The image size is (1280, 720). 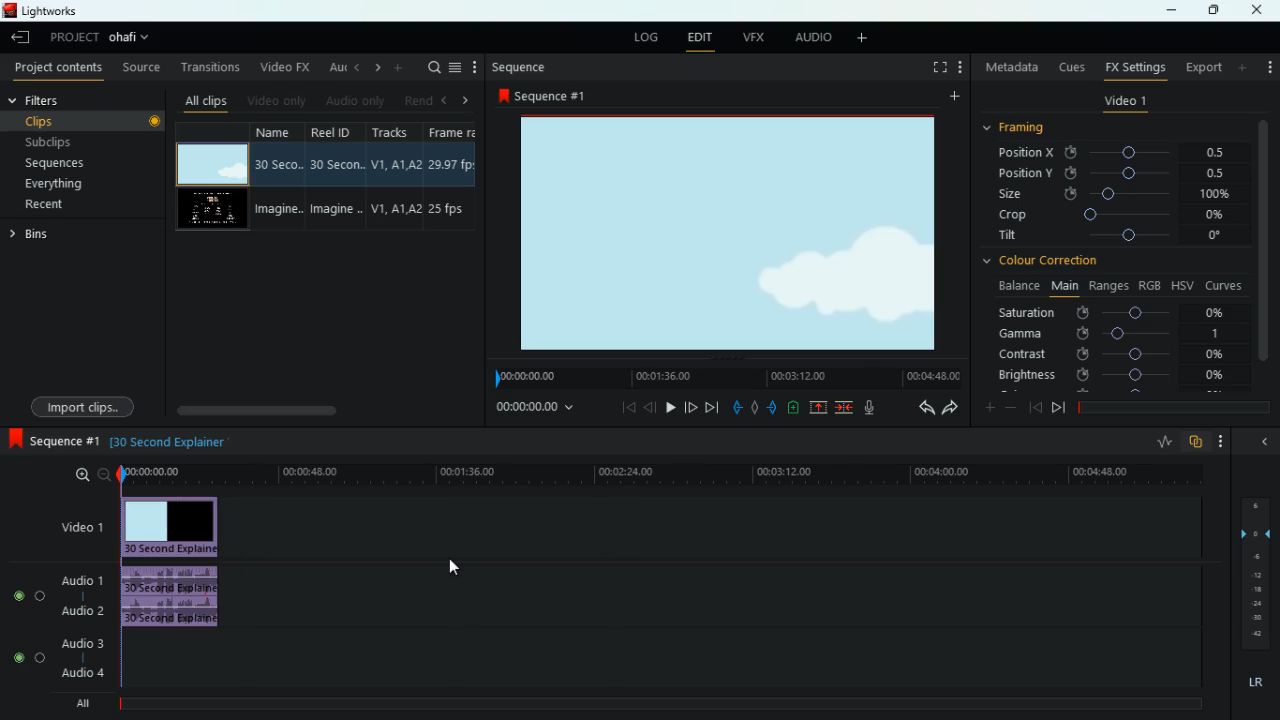 What do you see at coordinates (1111, 194) in the screenshot?
I see `size` at bounding box center [1111, 194].